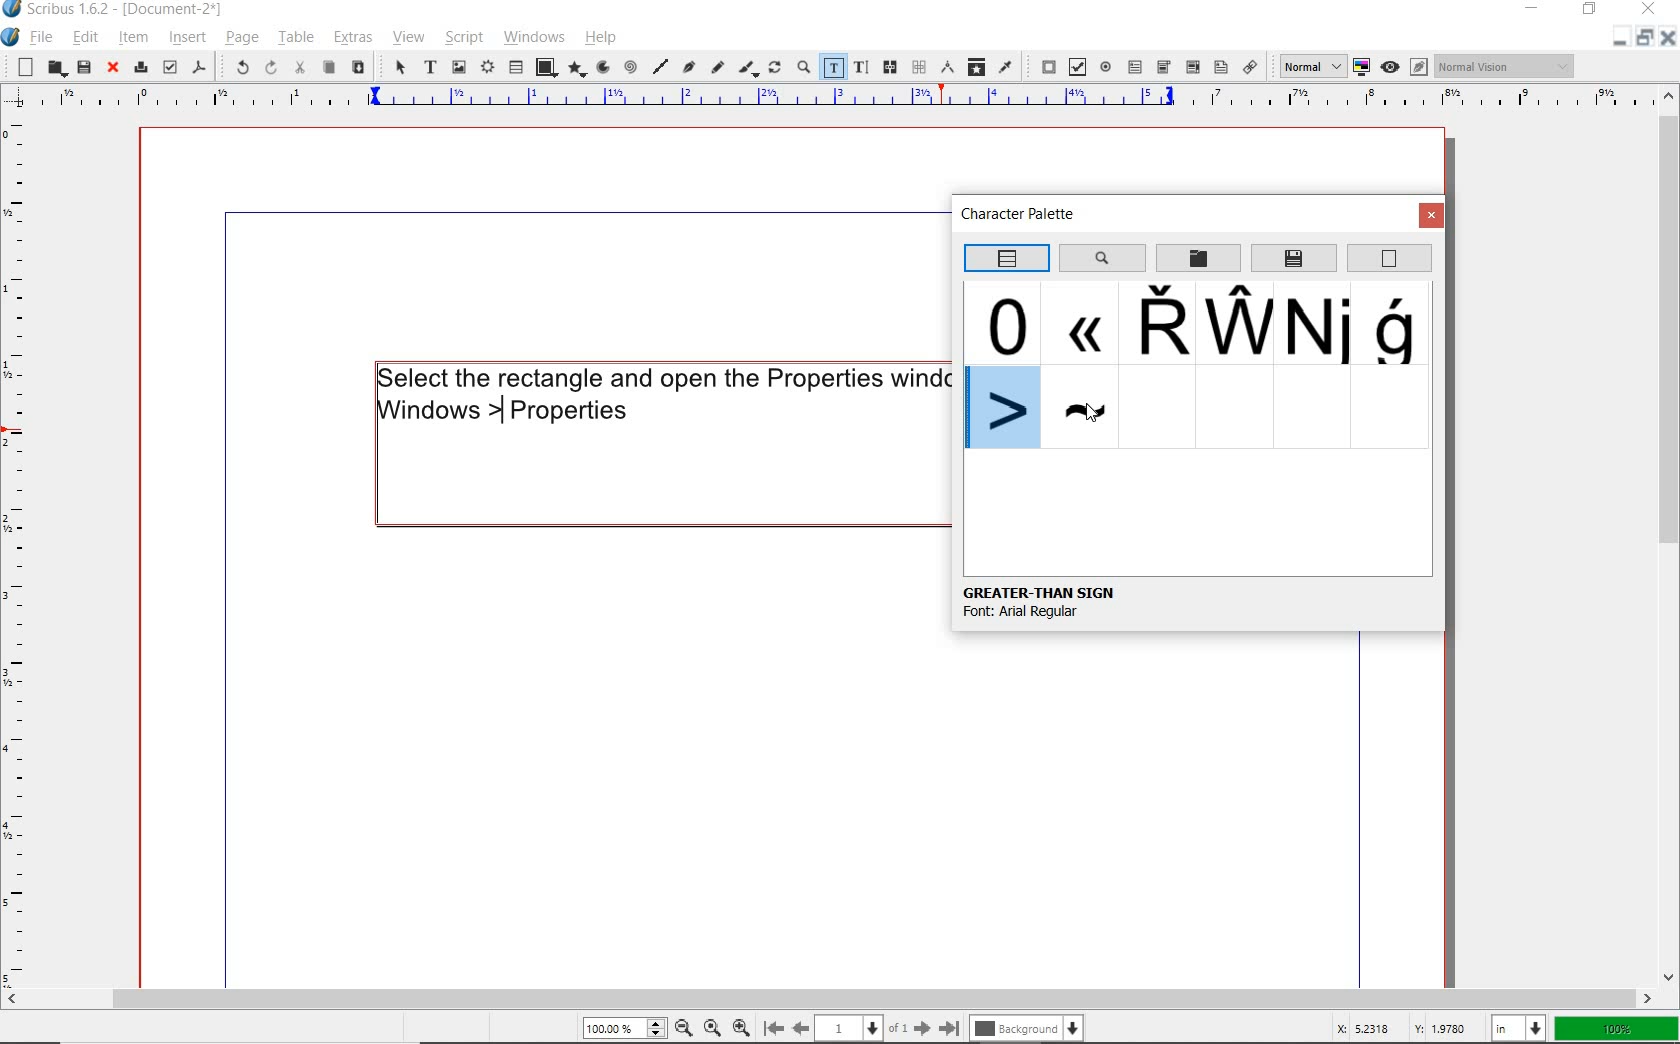 This screenshot has height=1044, width=1680. I want to click on X 22675 Y: 18314, so click(1401, 1025).